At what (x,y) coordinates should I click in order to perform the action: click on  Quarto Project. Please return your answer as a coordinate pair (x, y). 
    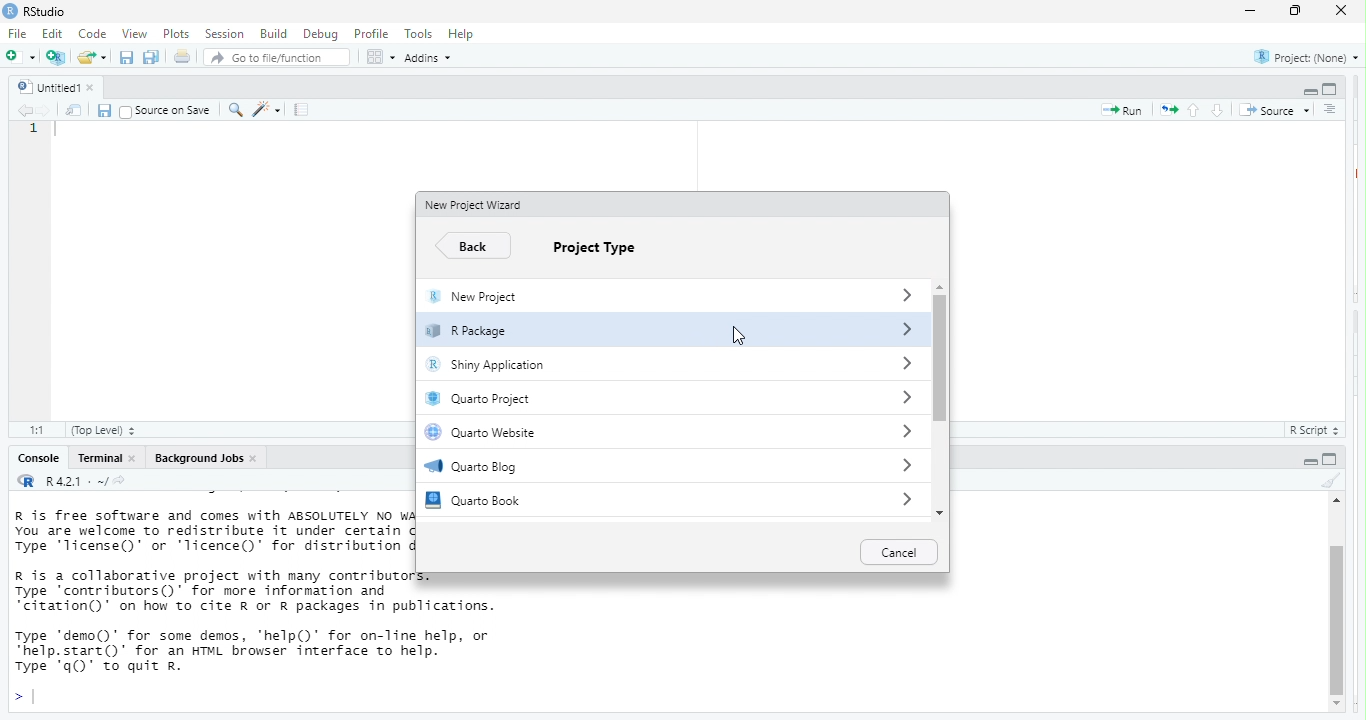
    Looking at the image, I should click on (635, 401).